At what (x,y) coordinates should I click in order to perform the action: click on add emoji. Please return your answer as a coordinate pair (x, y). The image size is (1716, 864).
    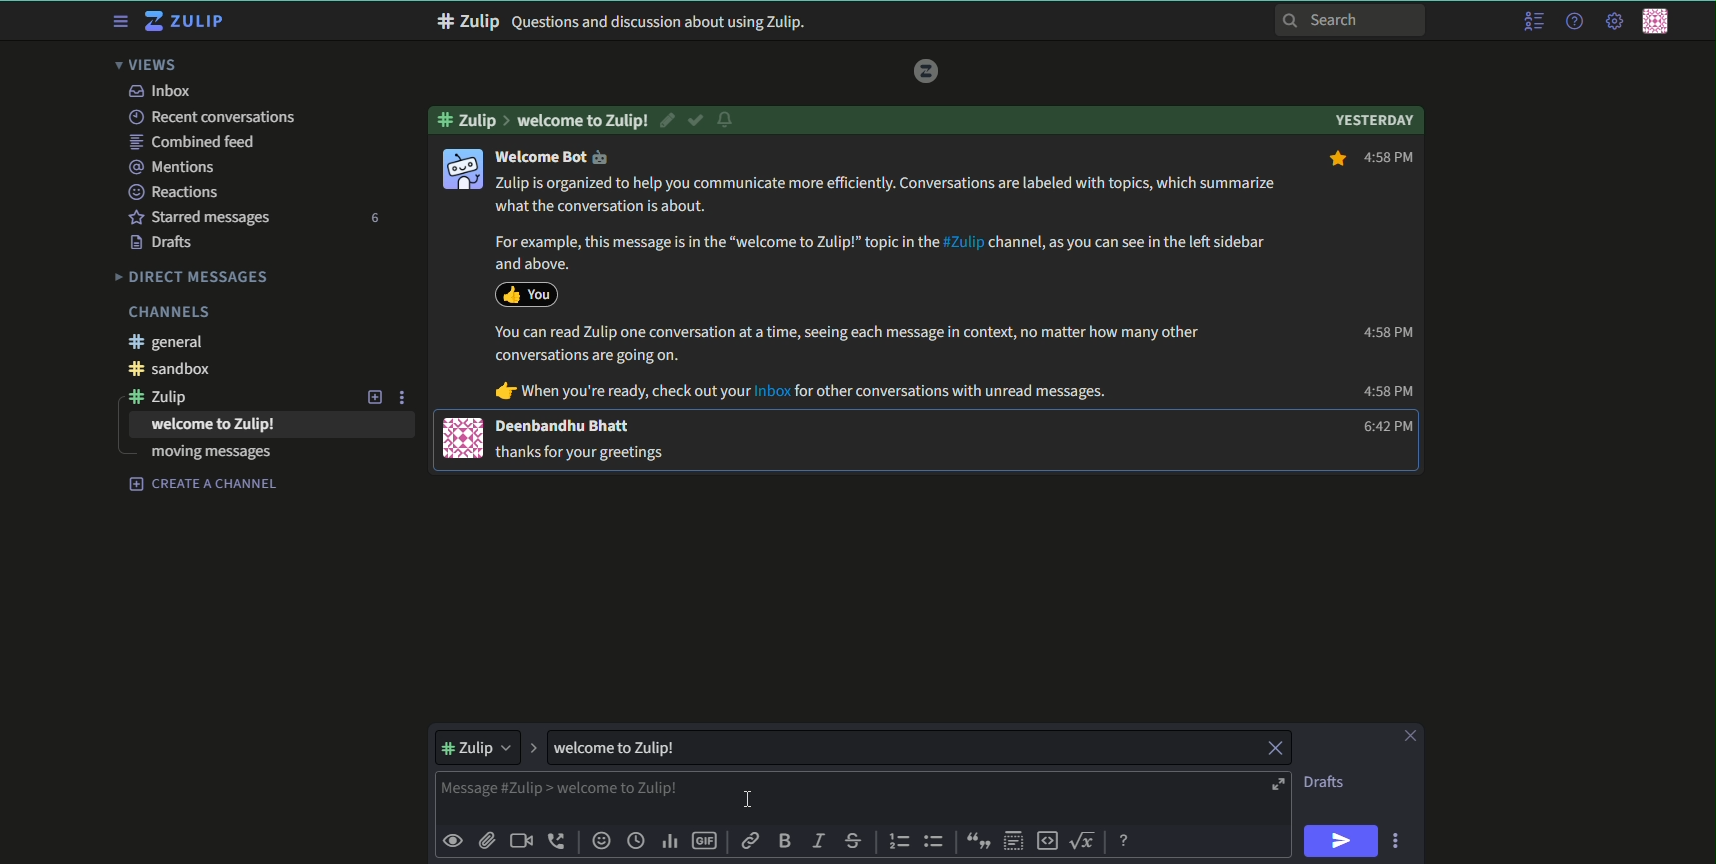
    Looking at the image, I should click on (600, 841).